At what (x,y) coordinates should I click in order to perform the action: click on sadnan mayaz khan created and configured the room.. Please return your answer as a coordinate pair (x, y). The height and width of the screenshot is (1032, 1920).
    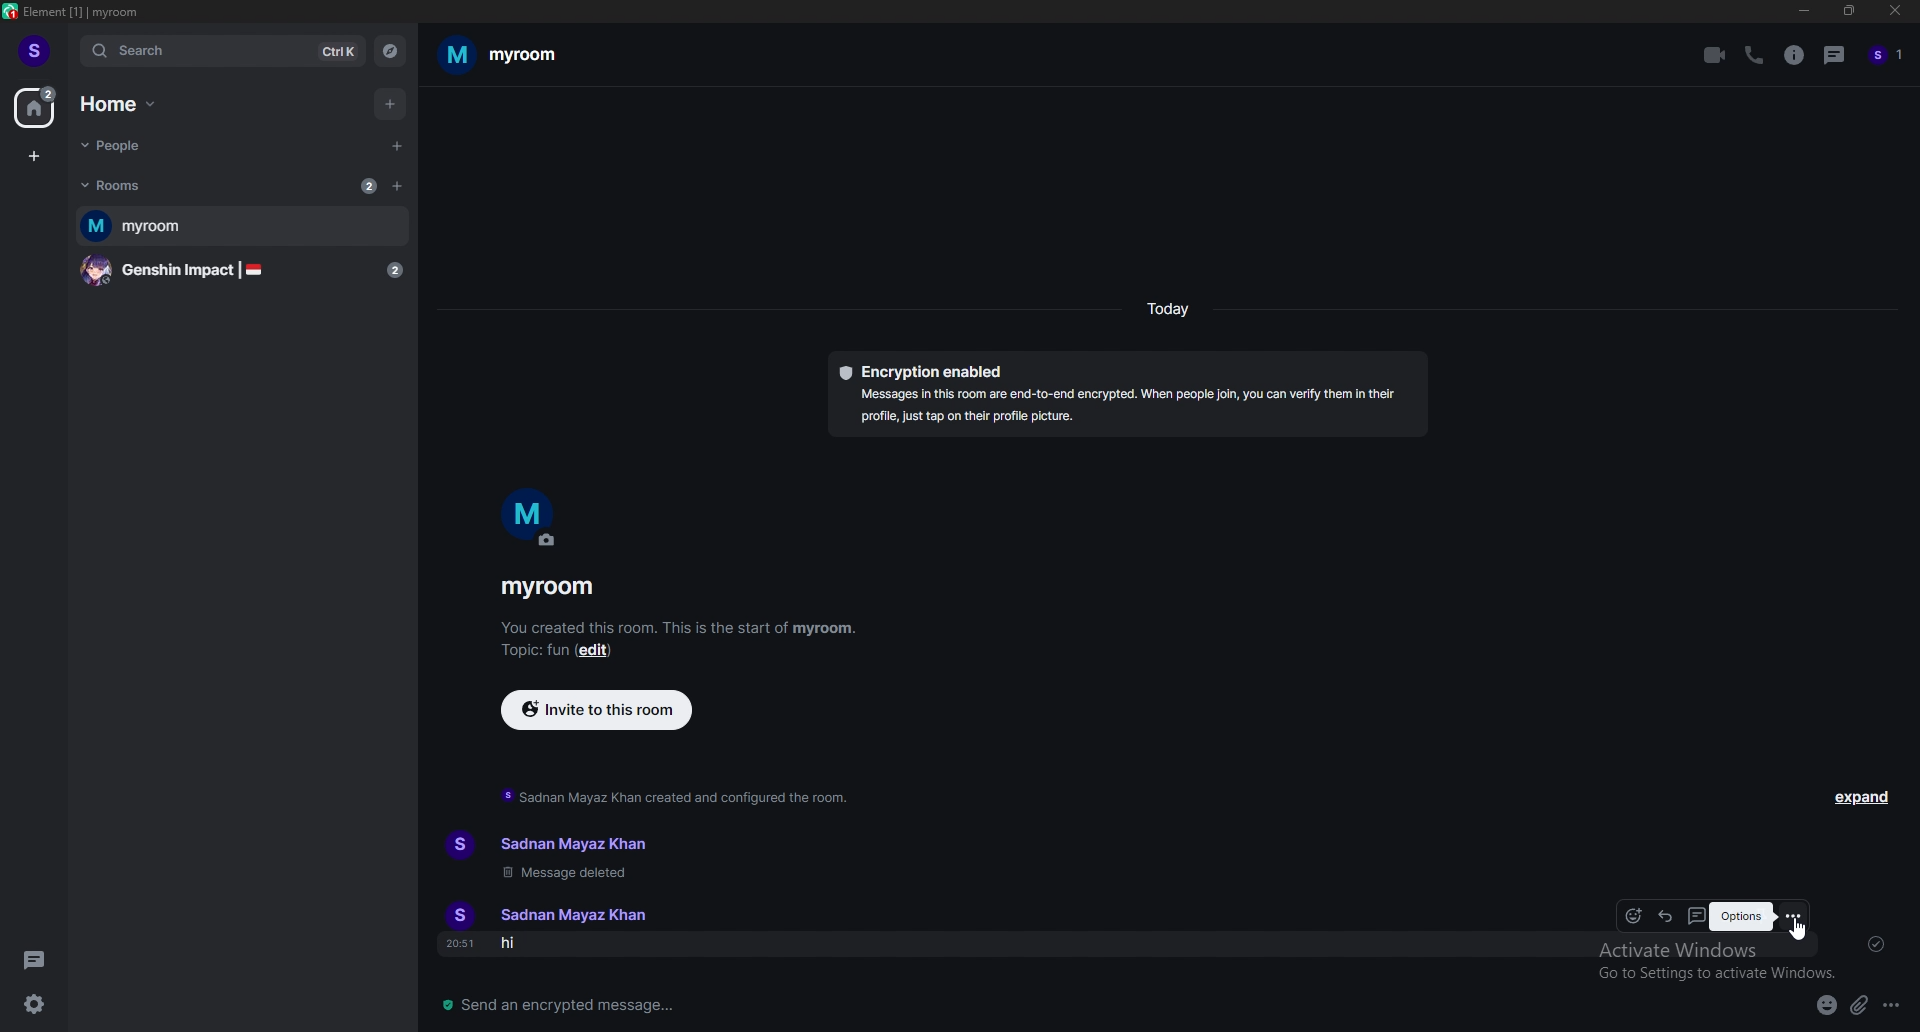
    Looking at the image, I should click on (678, 796).